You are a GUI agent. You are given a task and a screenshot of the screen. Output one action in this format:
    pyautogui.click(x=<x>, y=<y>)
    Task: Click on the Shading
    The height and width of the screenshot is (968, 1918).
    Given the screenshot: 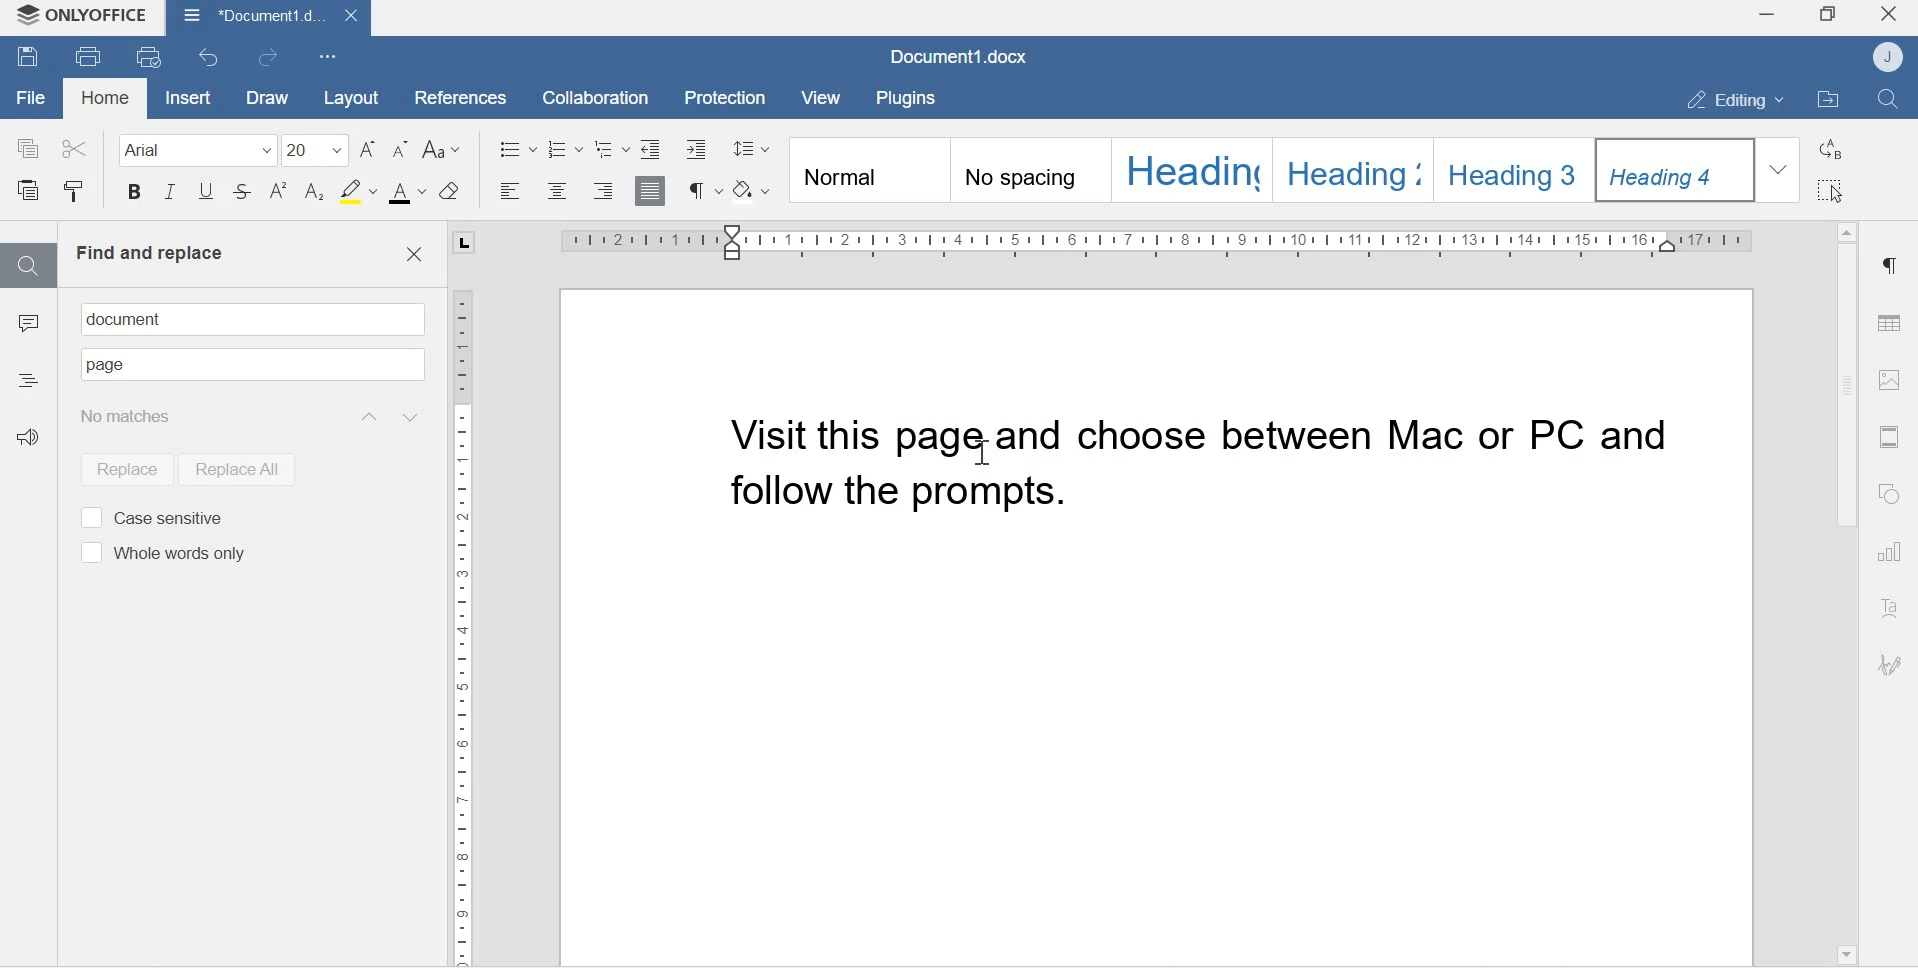 What is the action you would take?
    pyautogui.click(x=755, y=188)
    